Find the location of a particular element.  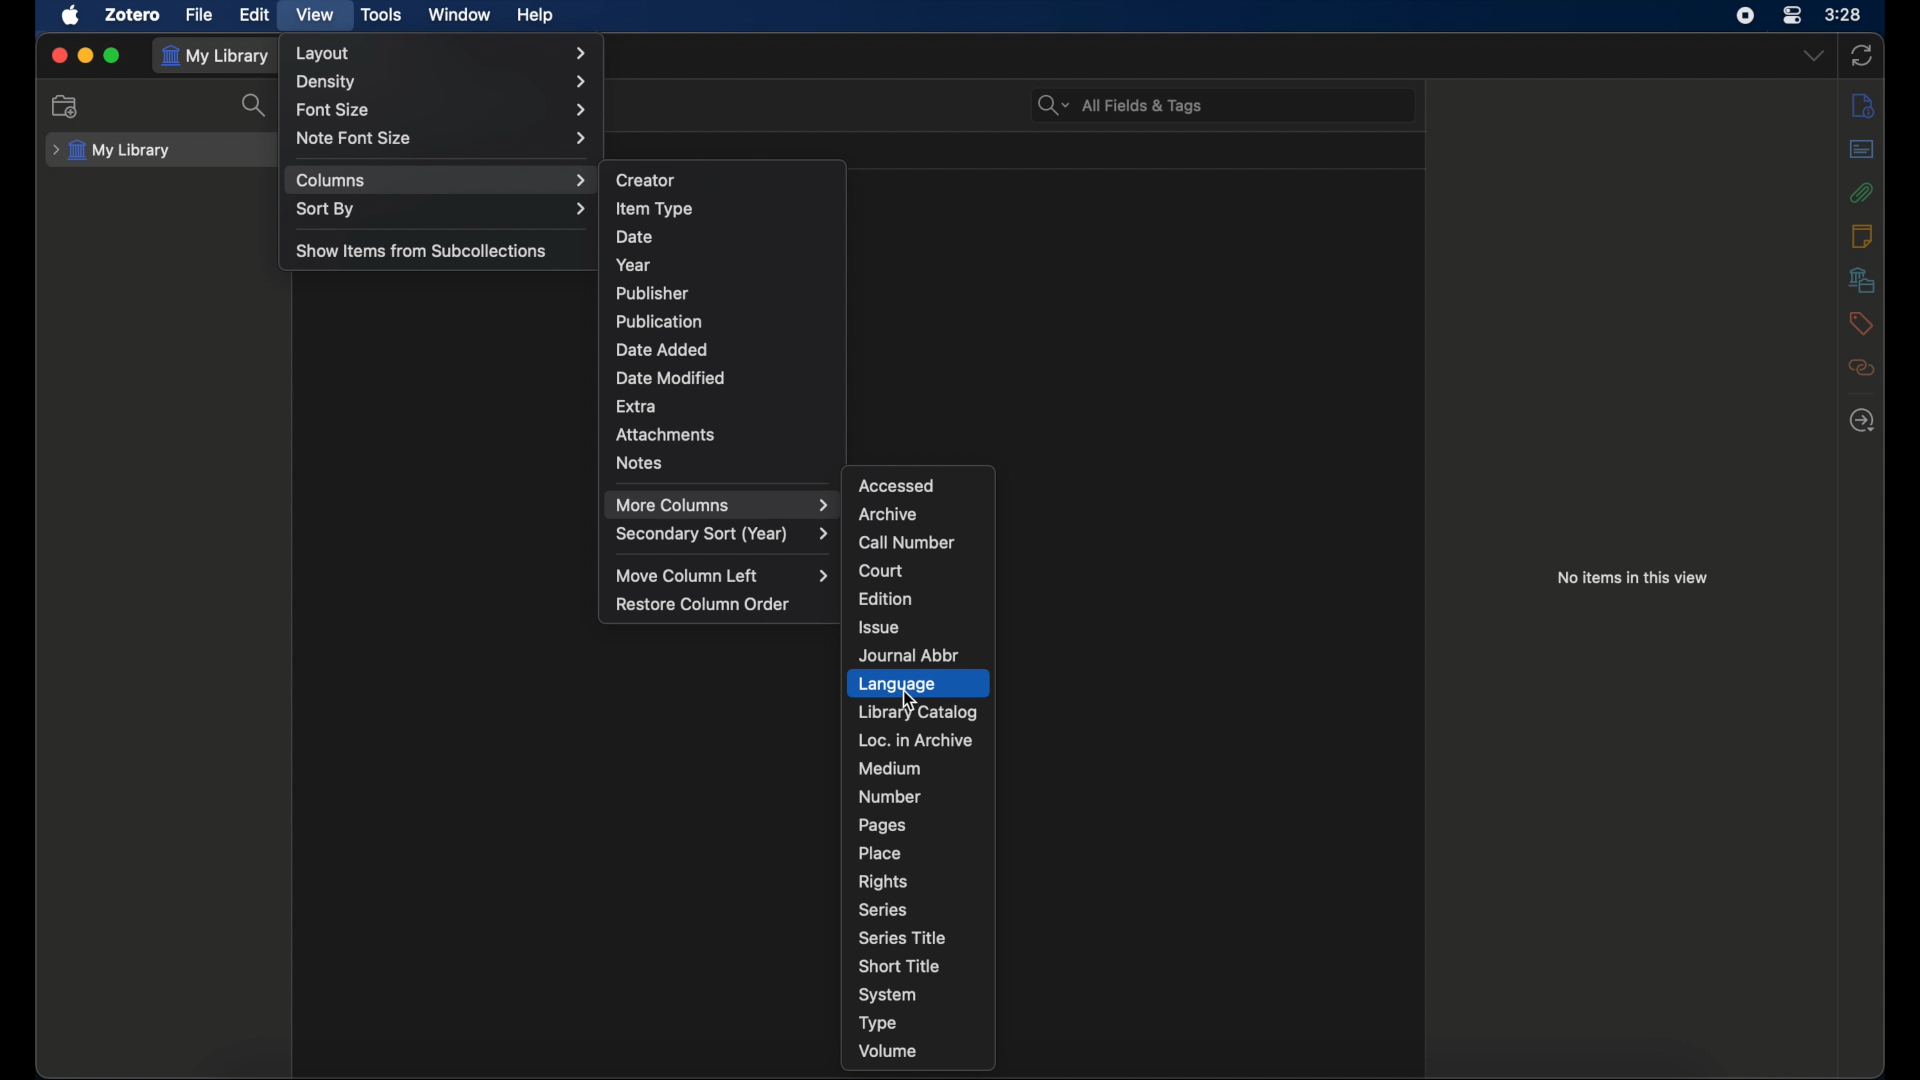

move column left is located at coordinates (724, 576).